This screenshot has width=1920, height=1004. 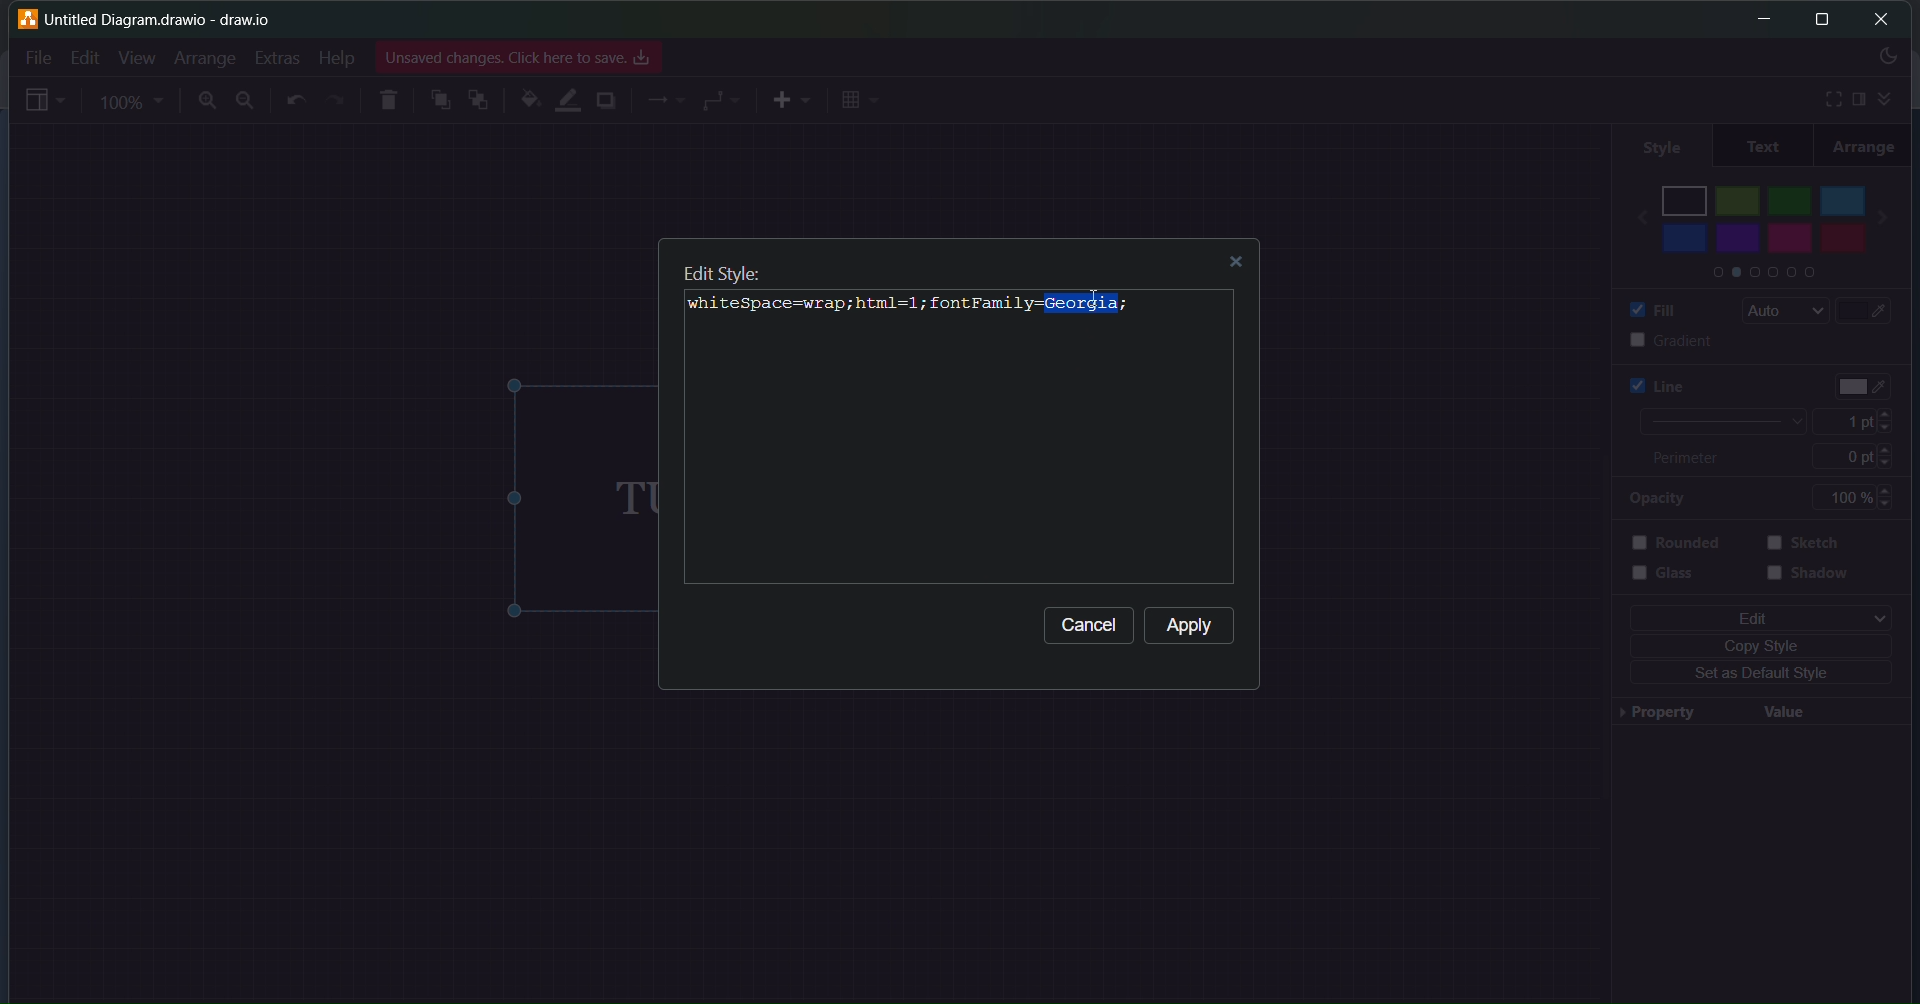 I want to click on expand/collapse, so click(x=1890, y=96).